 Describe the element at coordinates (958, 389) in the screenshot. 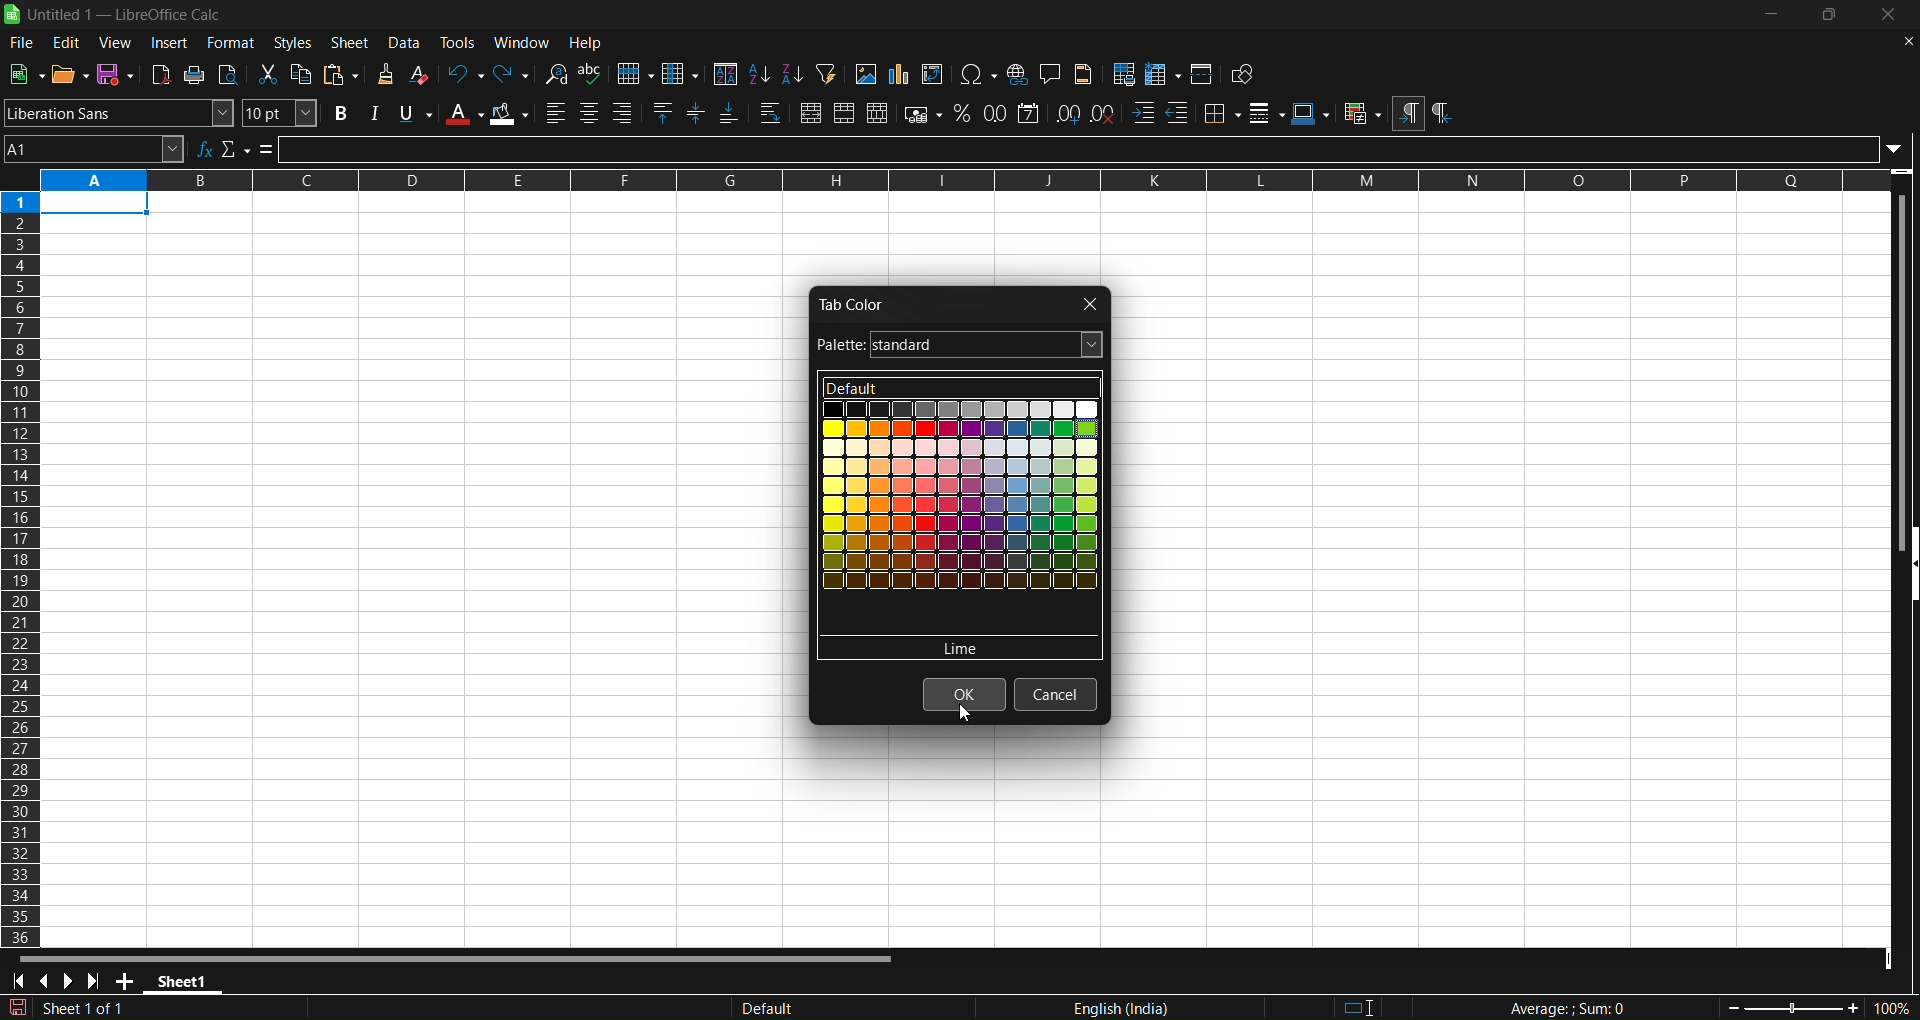

I see `default` at that location.